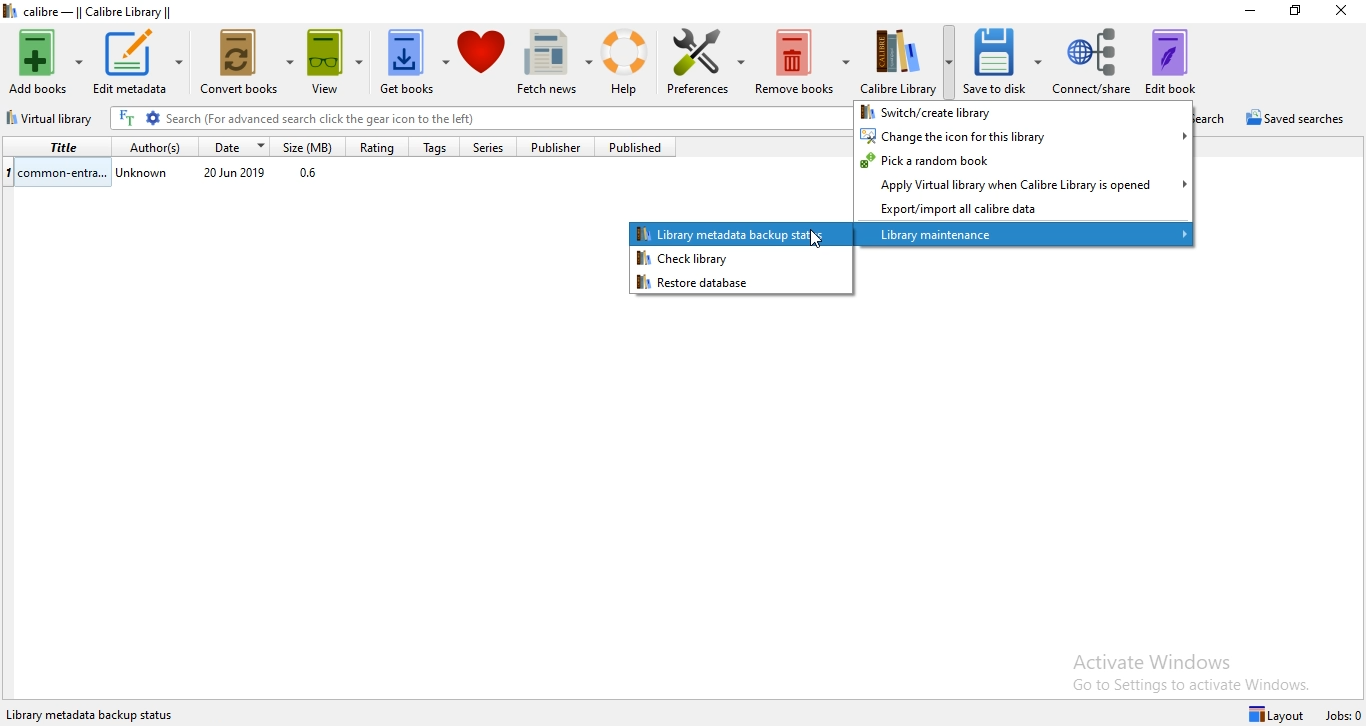 Image resolution: width=1366 pixels, height=726 pixels. Describe the element at coordinates (557, 64) in the screenshot. I see `Fetch news` at that location.